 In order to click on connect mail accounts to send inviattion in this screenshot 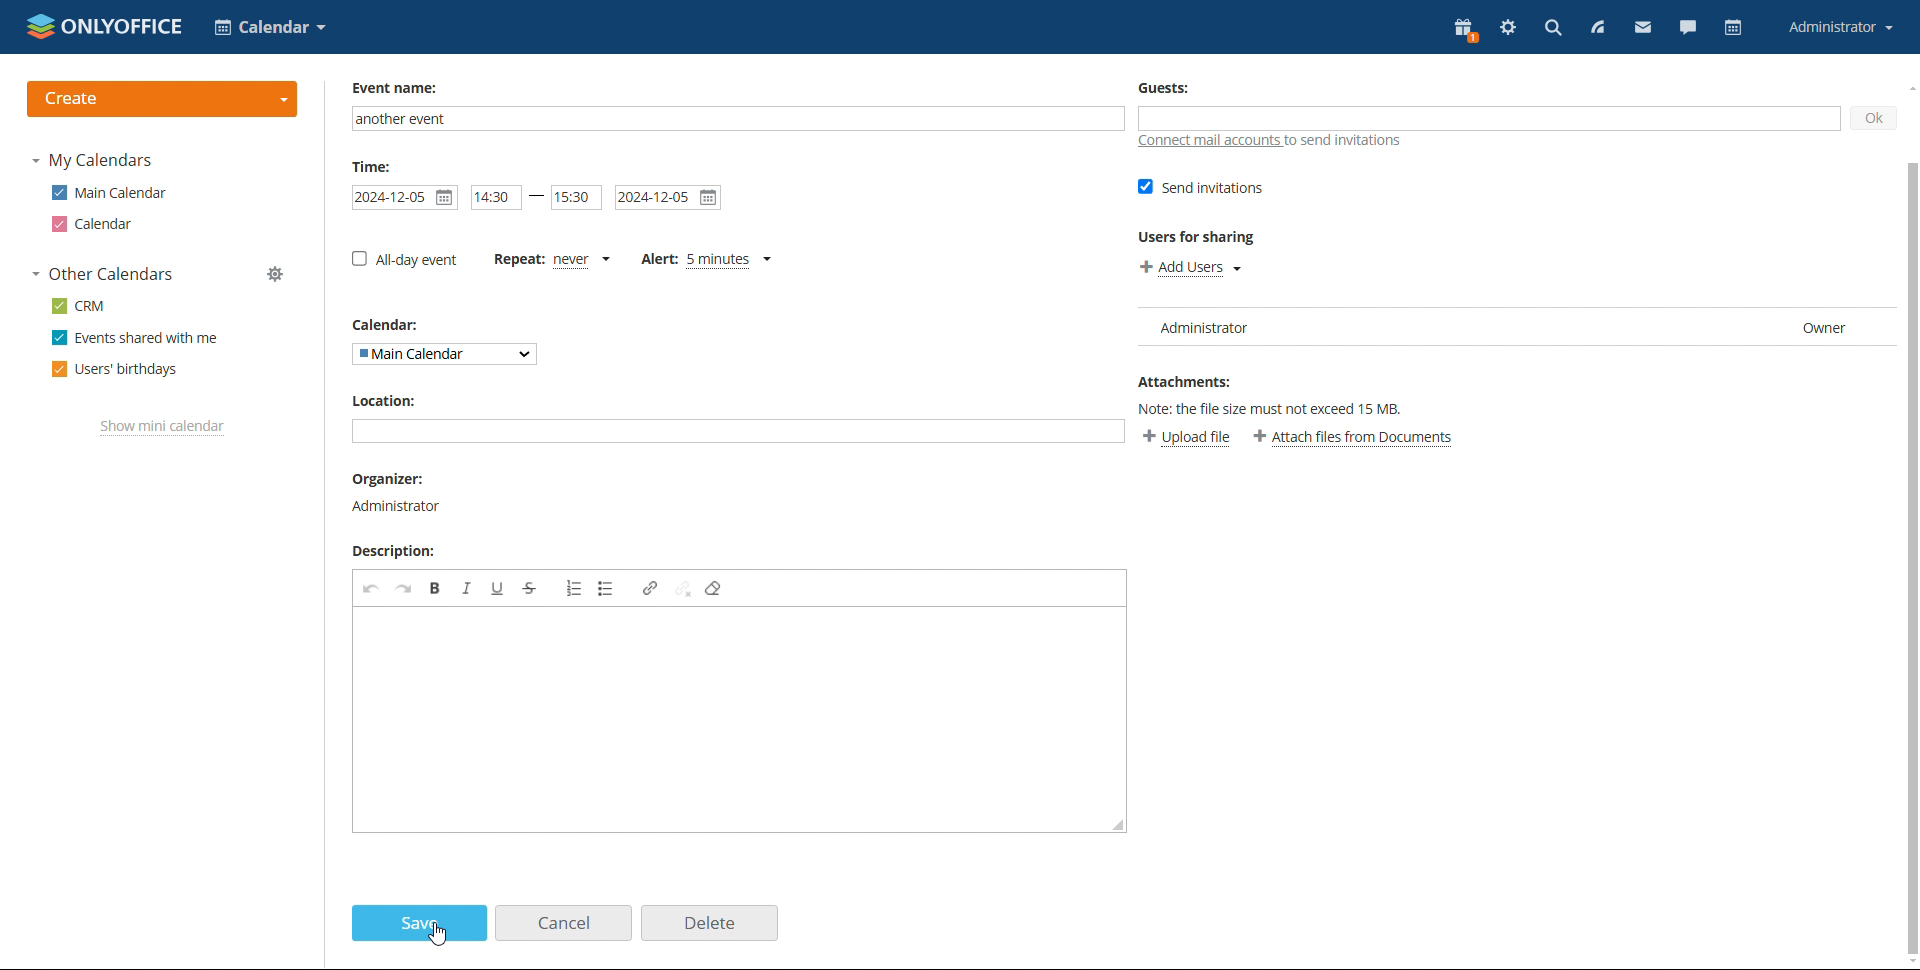, I will do `click(1270, 142)`.